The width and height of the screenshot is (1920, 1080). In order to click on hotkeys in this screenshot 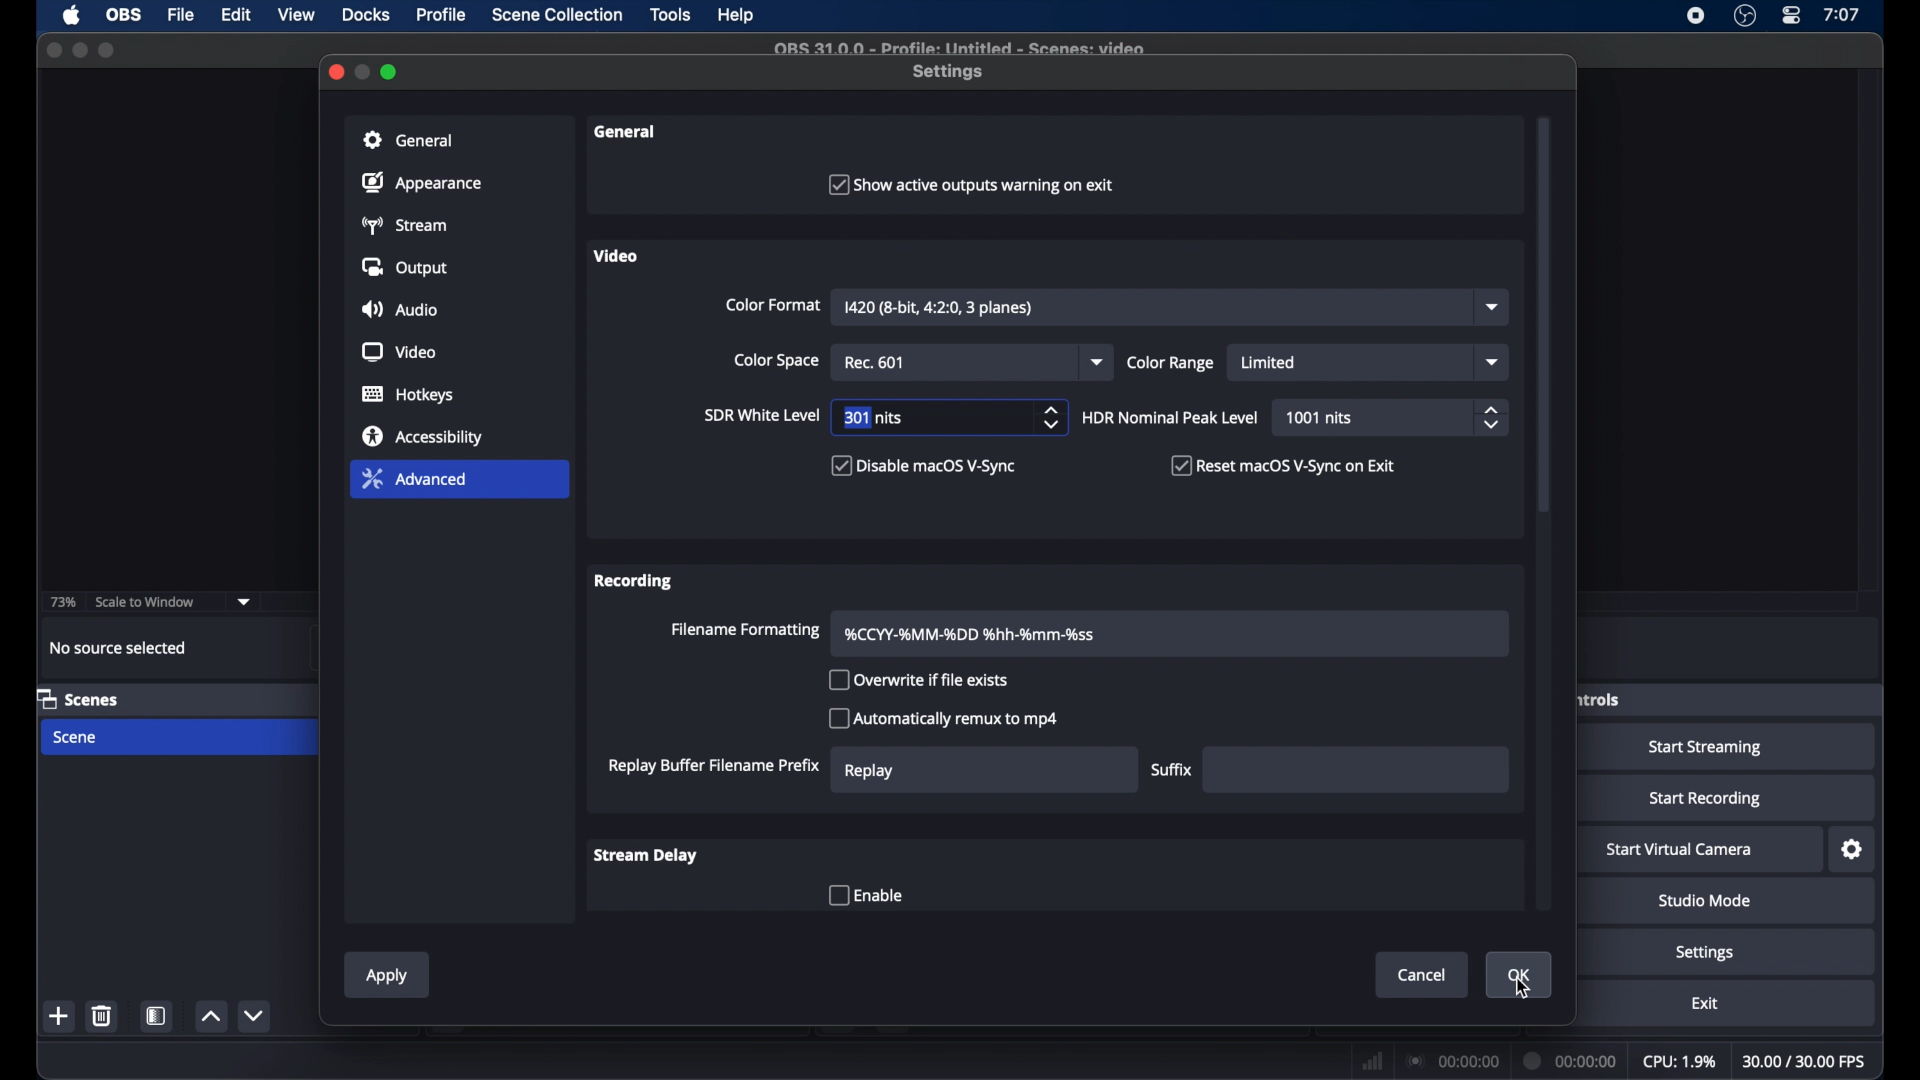, I will do `click(408, 394)`.